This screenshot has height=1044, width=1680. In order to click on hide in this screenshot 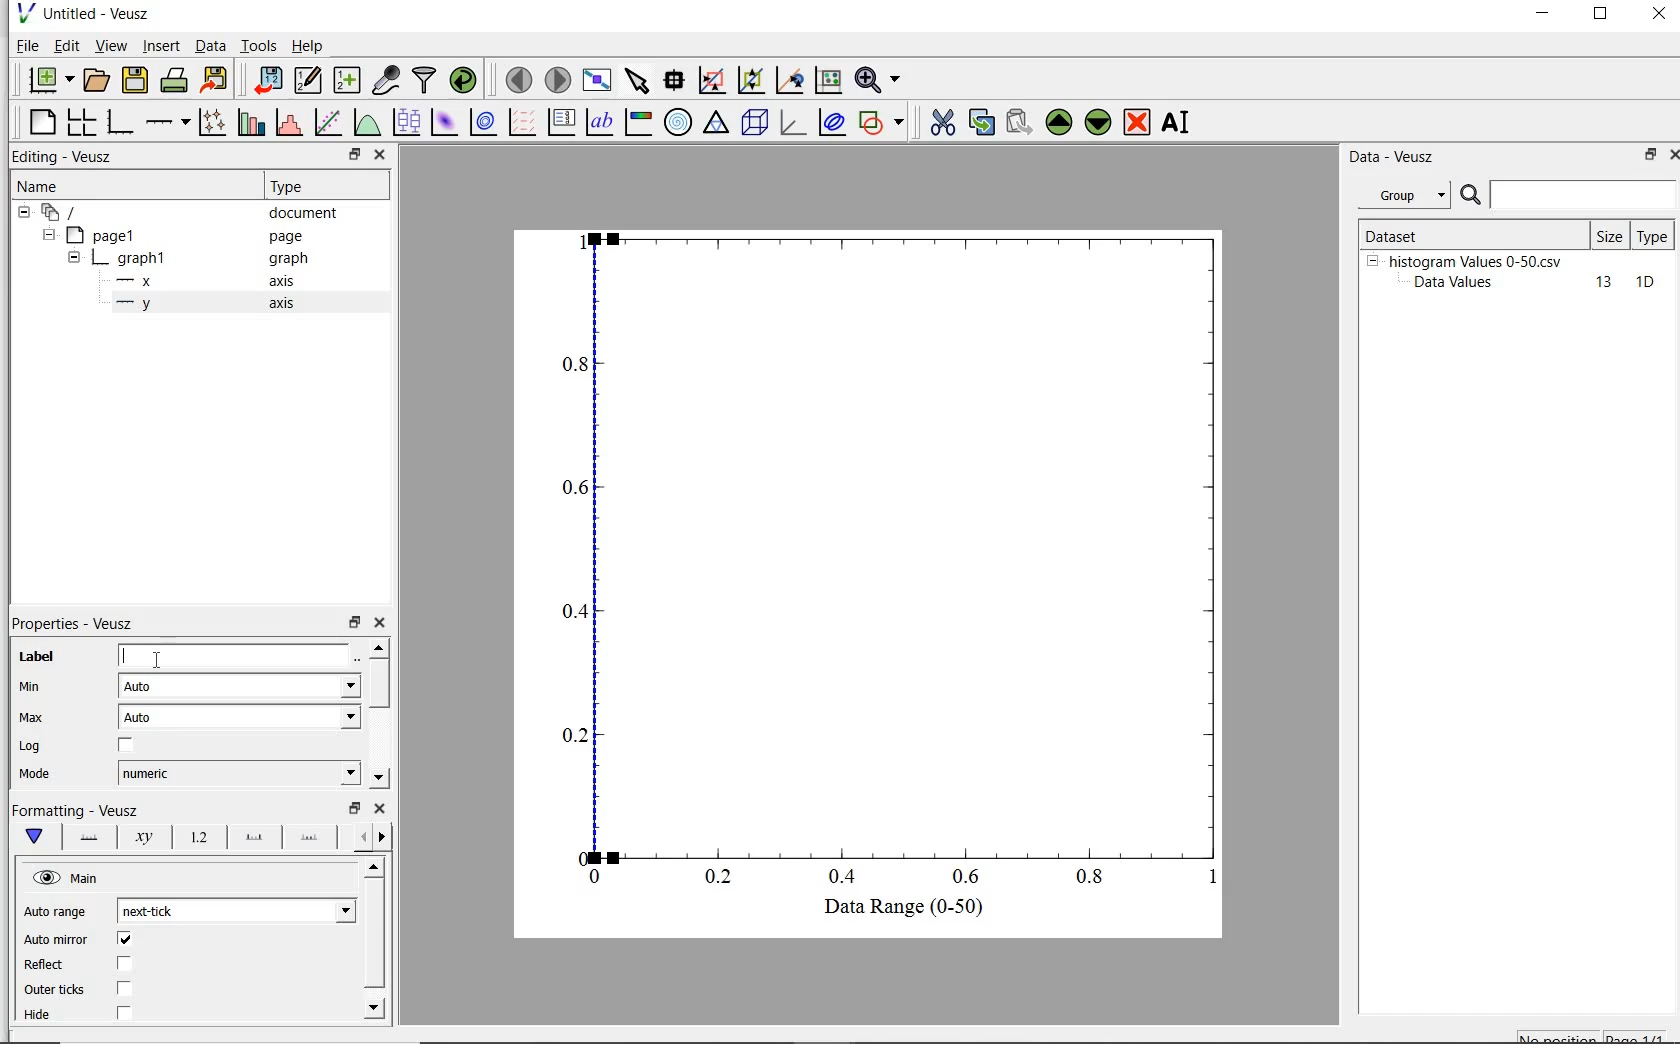, I will do `click(24, 213)`.